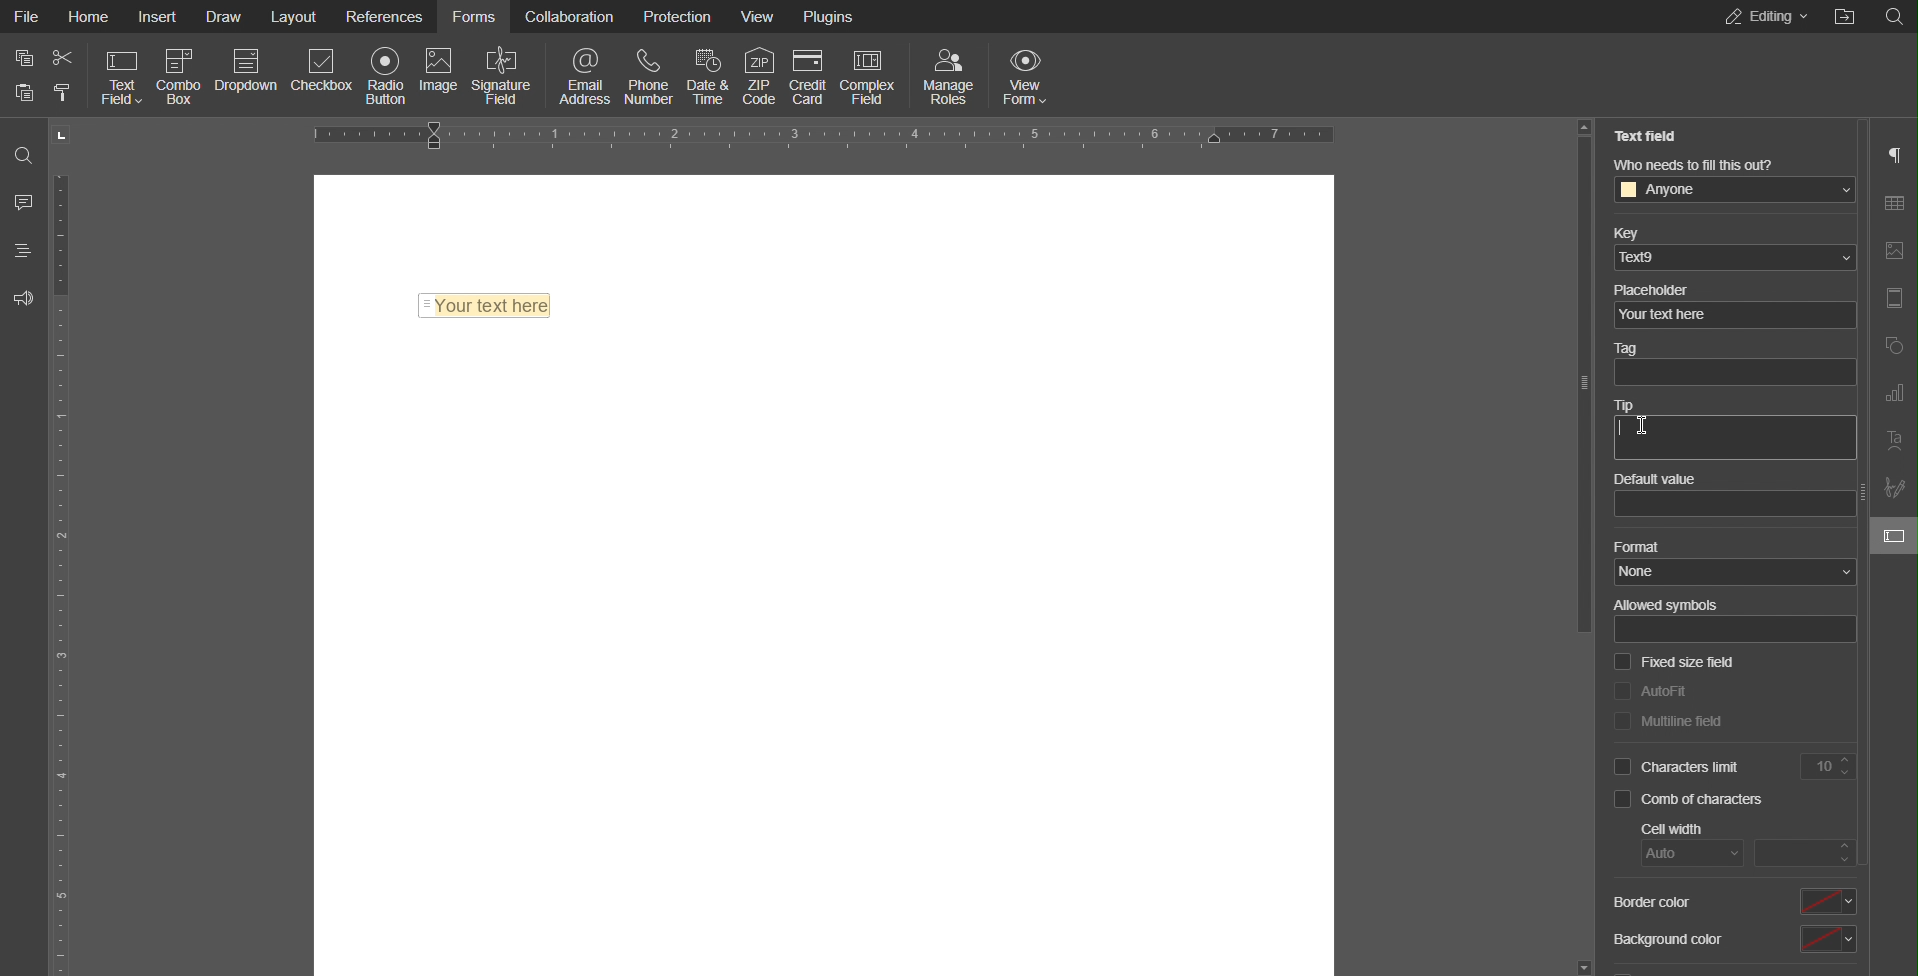 This screenshot has width=1918, height=976. What do you see at coordinates (652, 74) in the screenshot?
I see `Phone Number` at bounding box center [652, 74].